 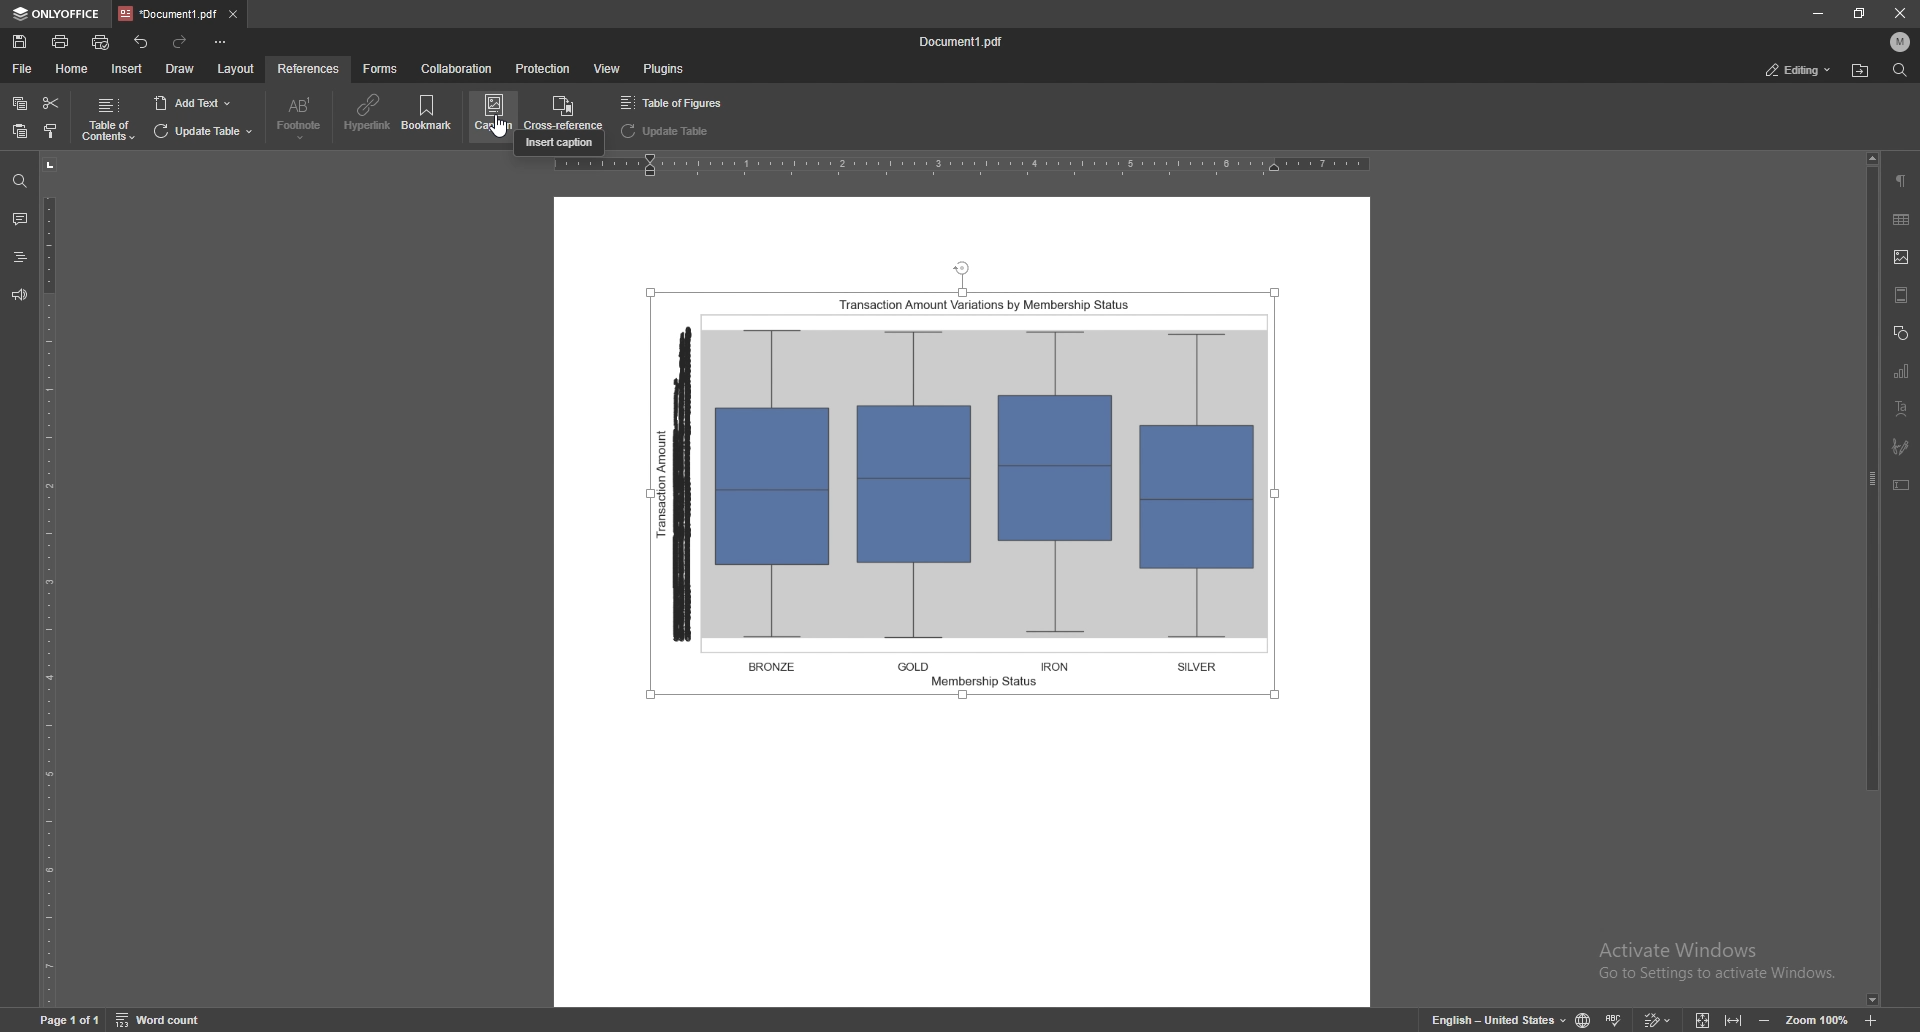 What do you see at coordinates (1704, 1018) in the screenshot?
I see `fit to screen` at bounding box center [1704, 1018].